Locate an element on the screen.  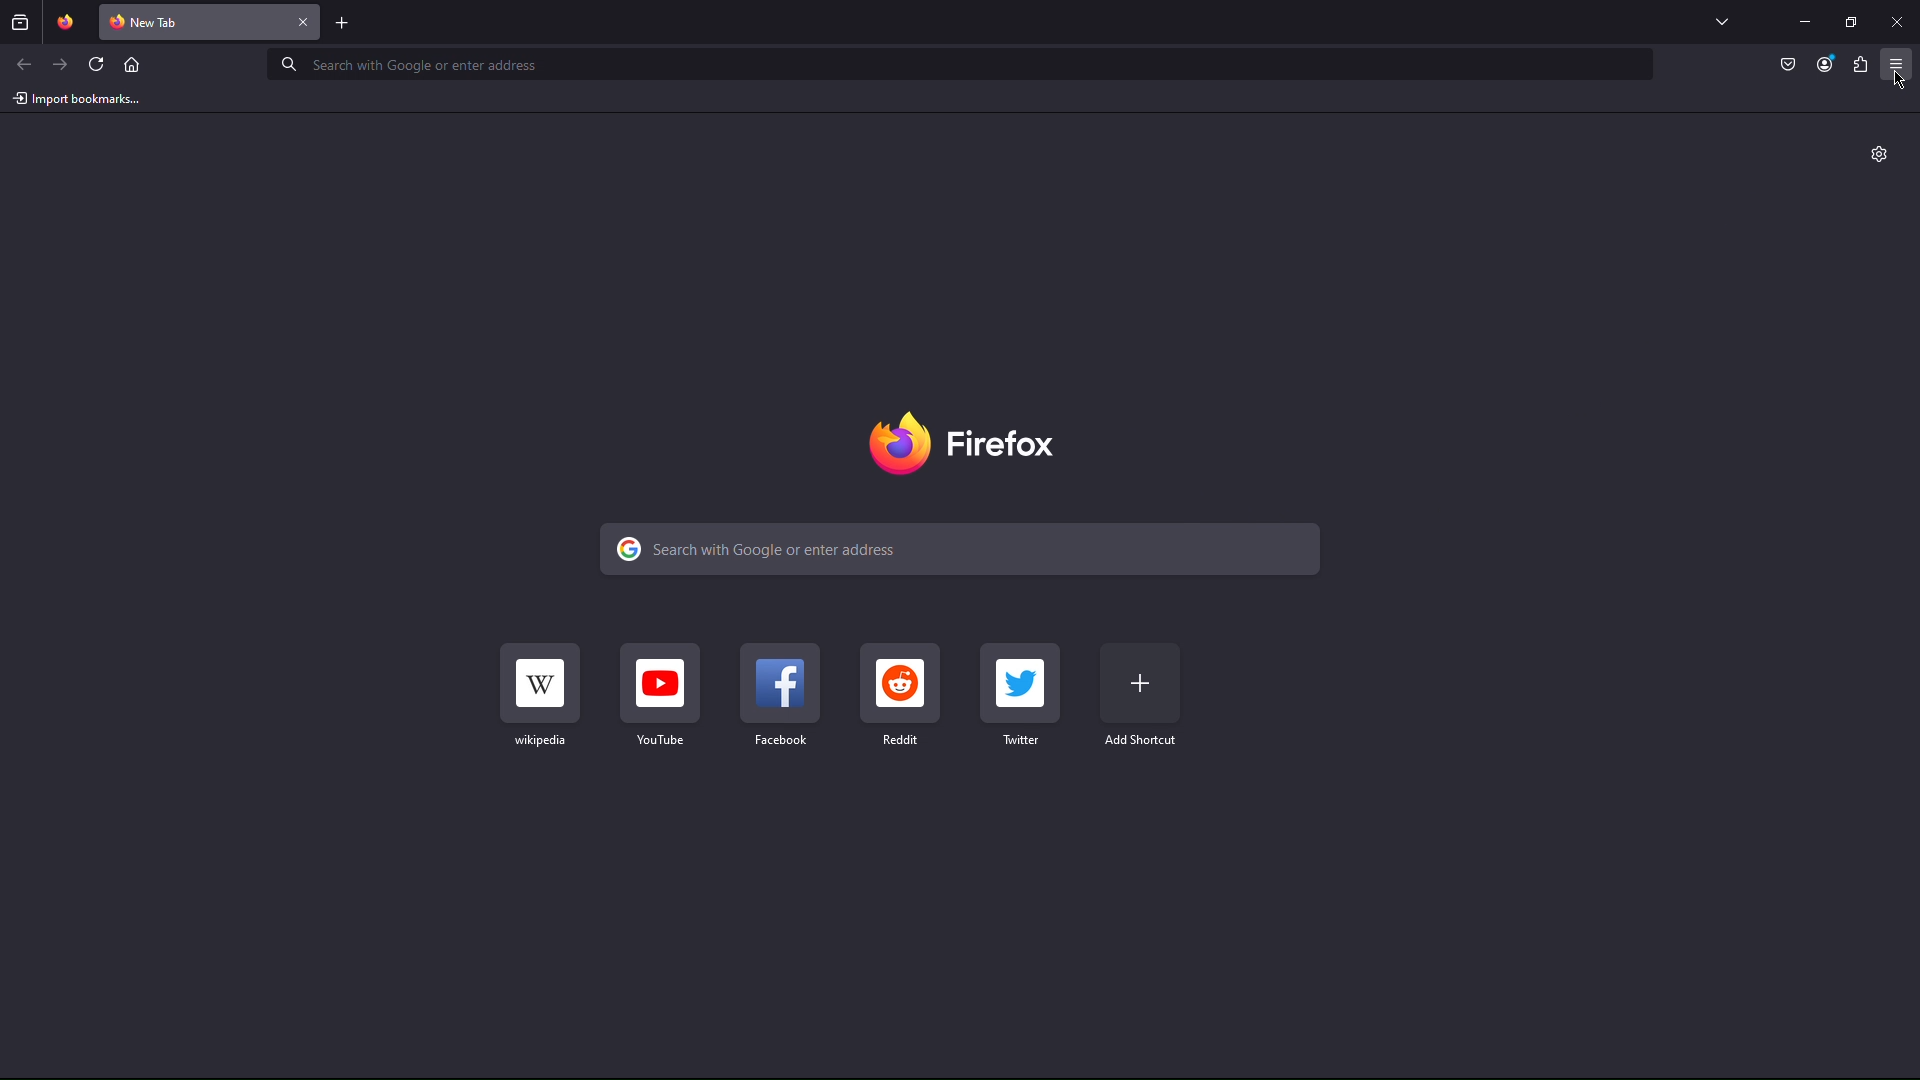
Refresh is located at coordinates (97, 63).